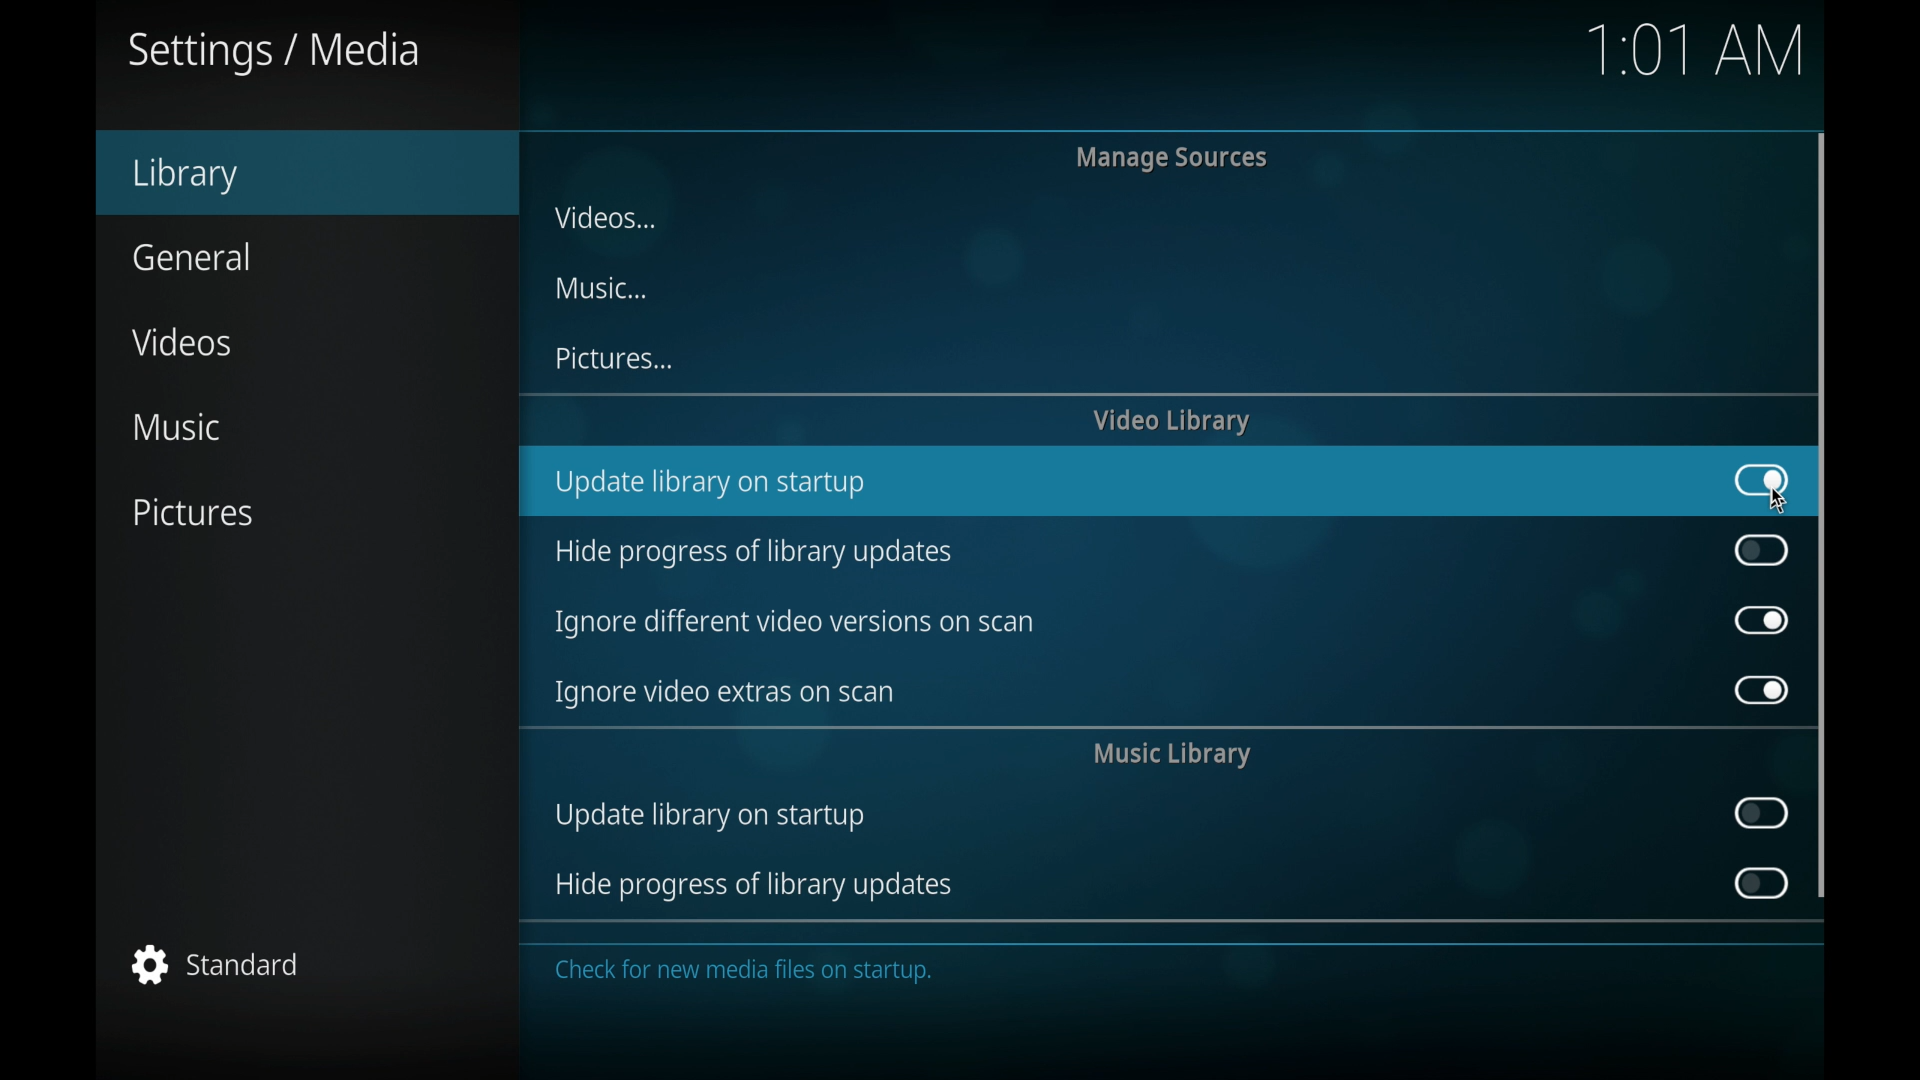 This screenshot has height=1080, width=1920. Describe the element at coordinates (1171, 421) in the screenshot. I see `video library` at that location.